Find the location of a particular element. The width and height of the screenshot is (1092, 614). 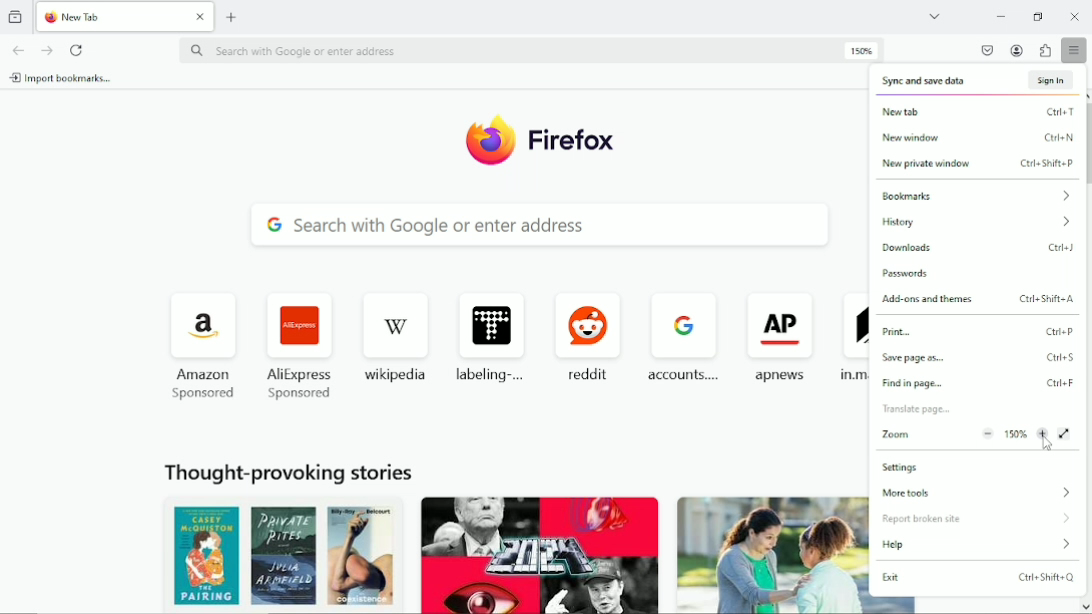

New tab is located at coordinates (232, 17).